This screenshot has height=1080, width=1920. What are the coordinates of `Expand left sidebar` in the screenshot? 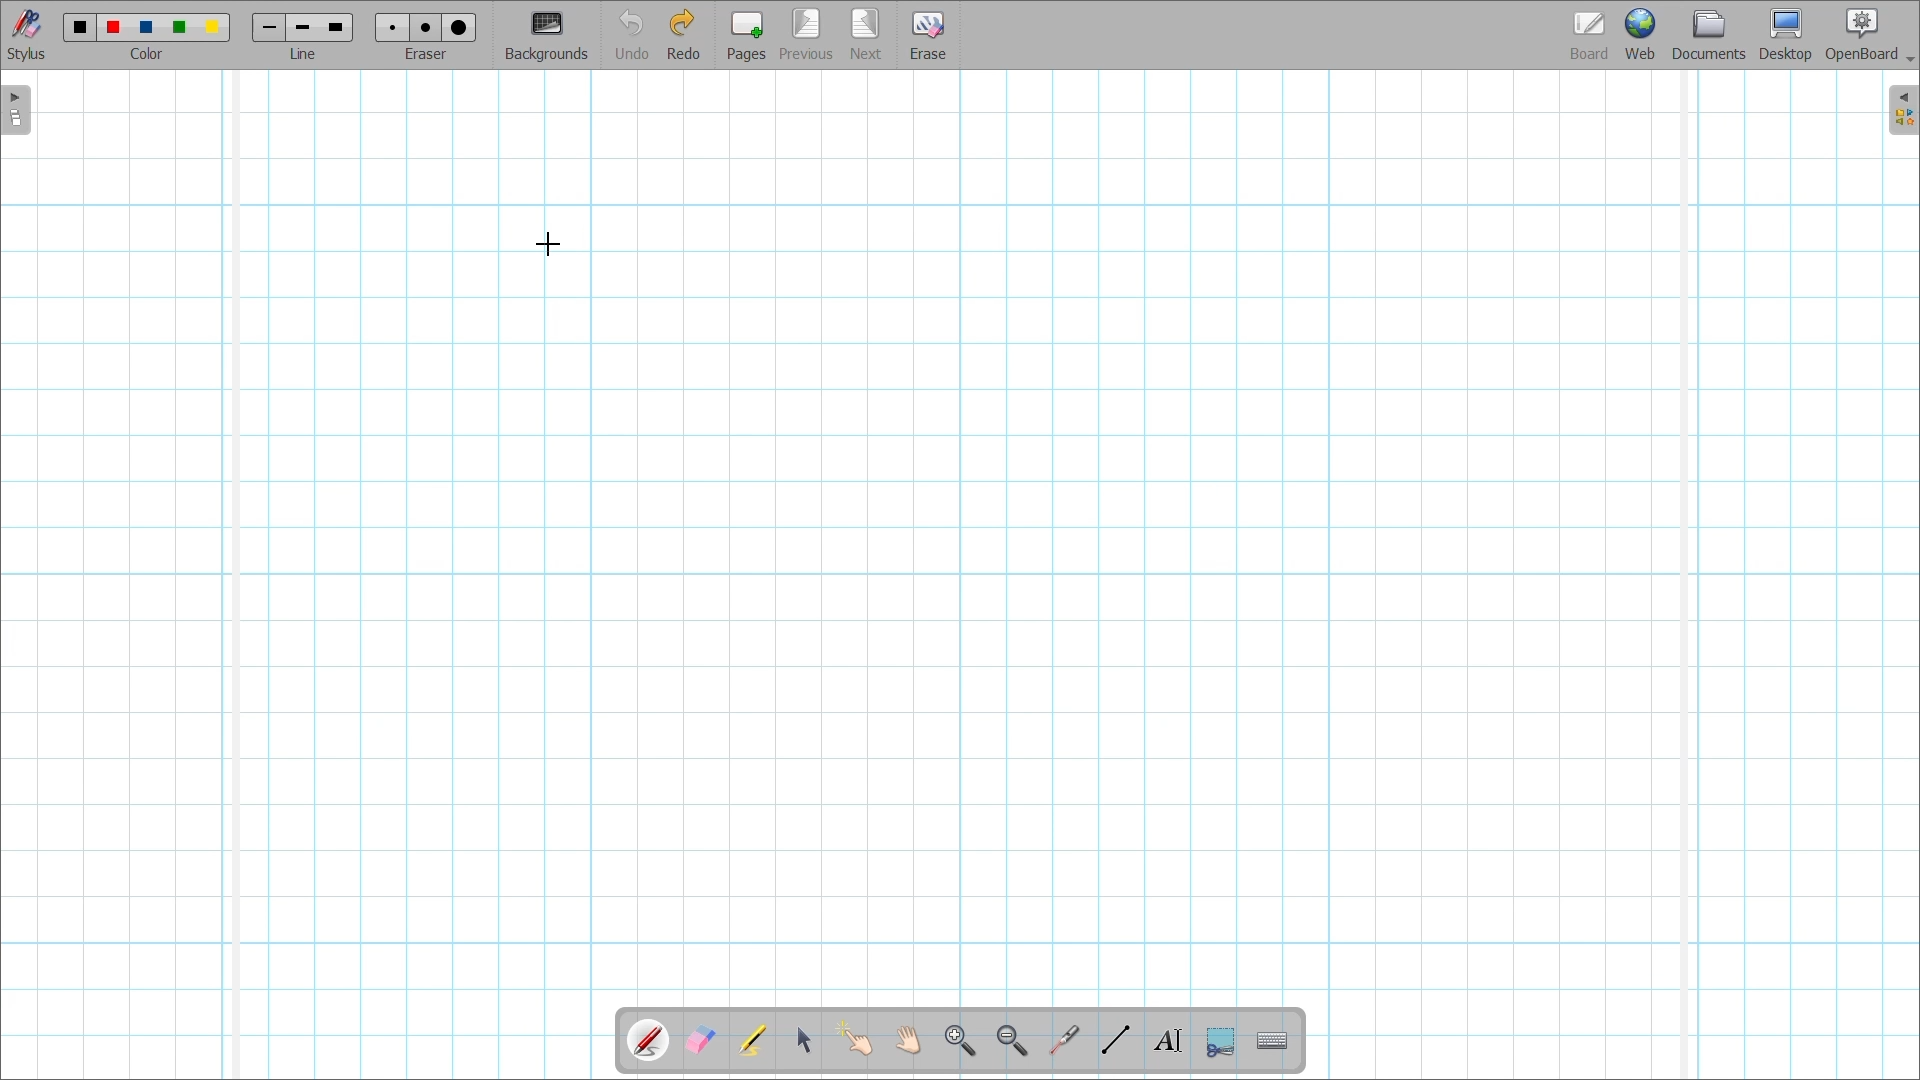 It's located at (15, 111).